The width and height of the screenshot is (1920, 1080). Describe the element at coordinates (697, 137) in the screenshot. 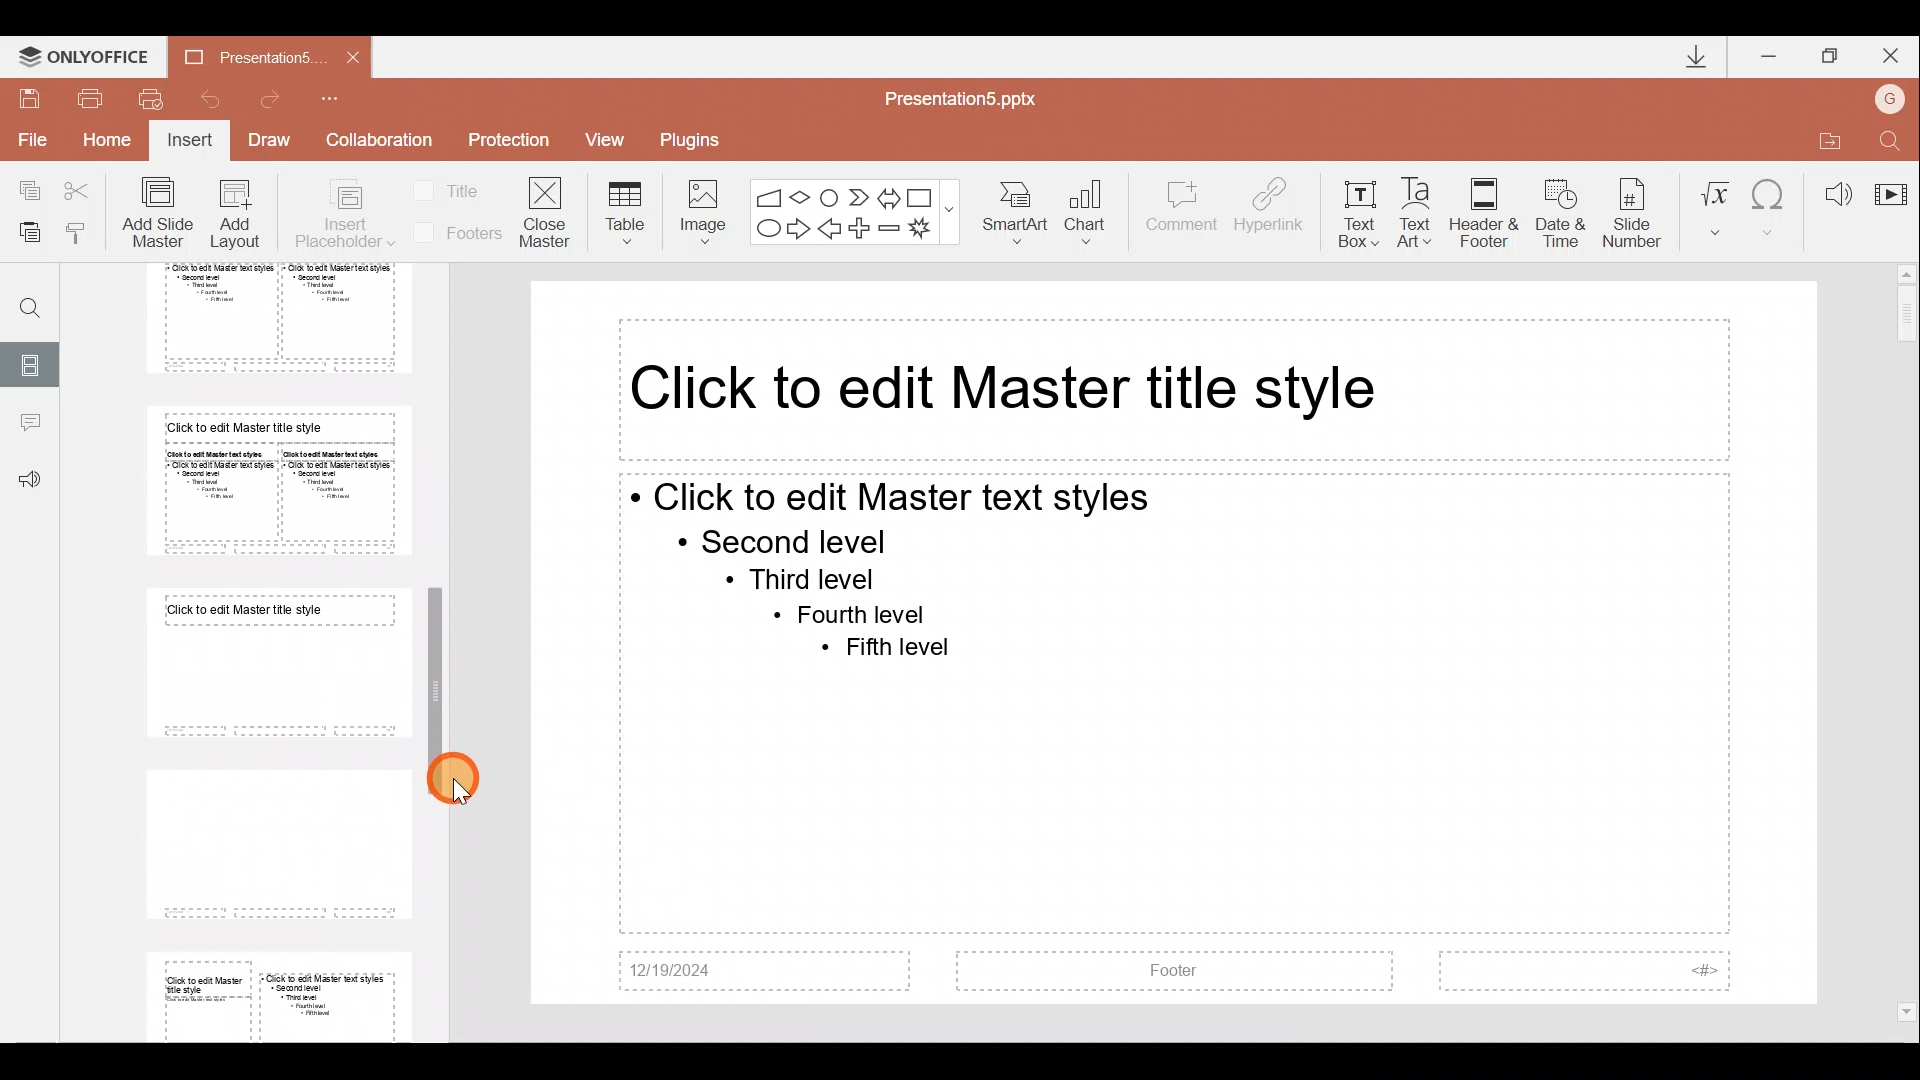

I see `Plugins` at that location.